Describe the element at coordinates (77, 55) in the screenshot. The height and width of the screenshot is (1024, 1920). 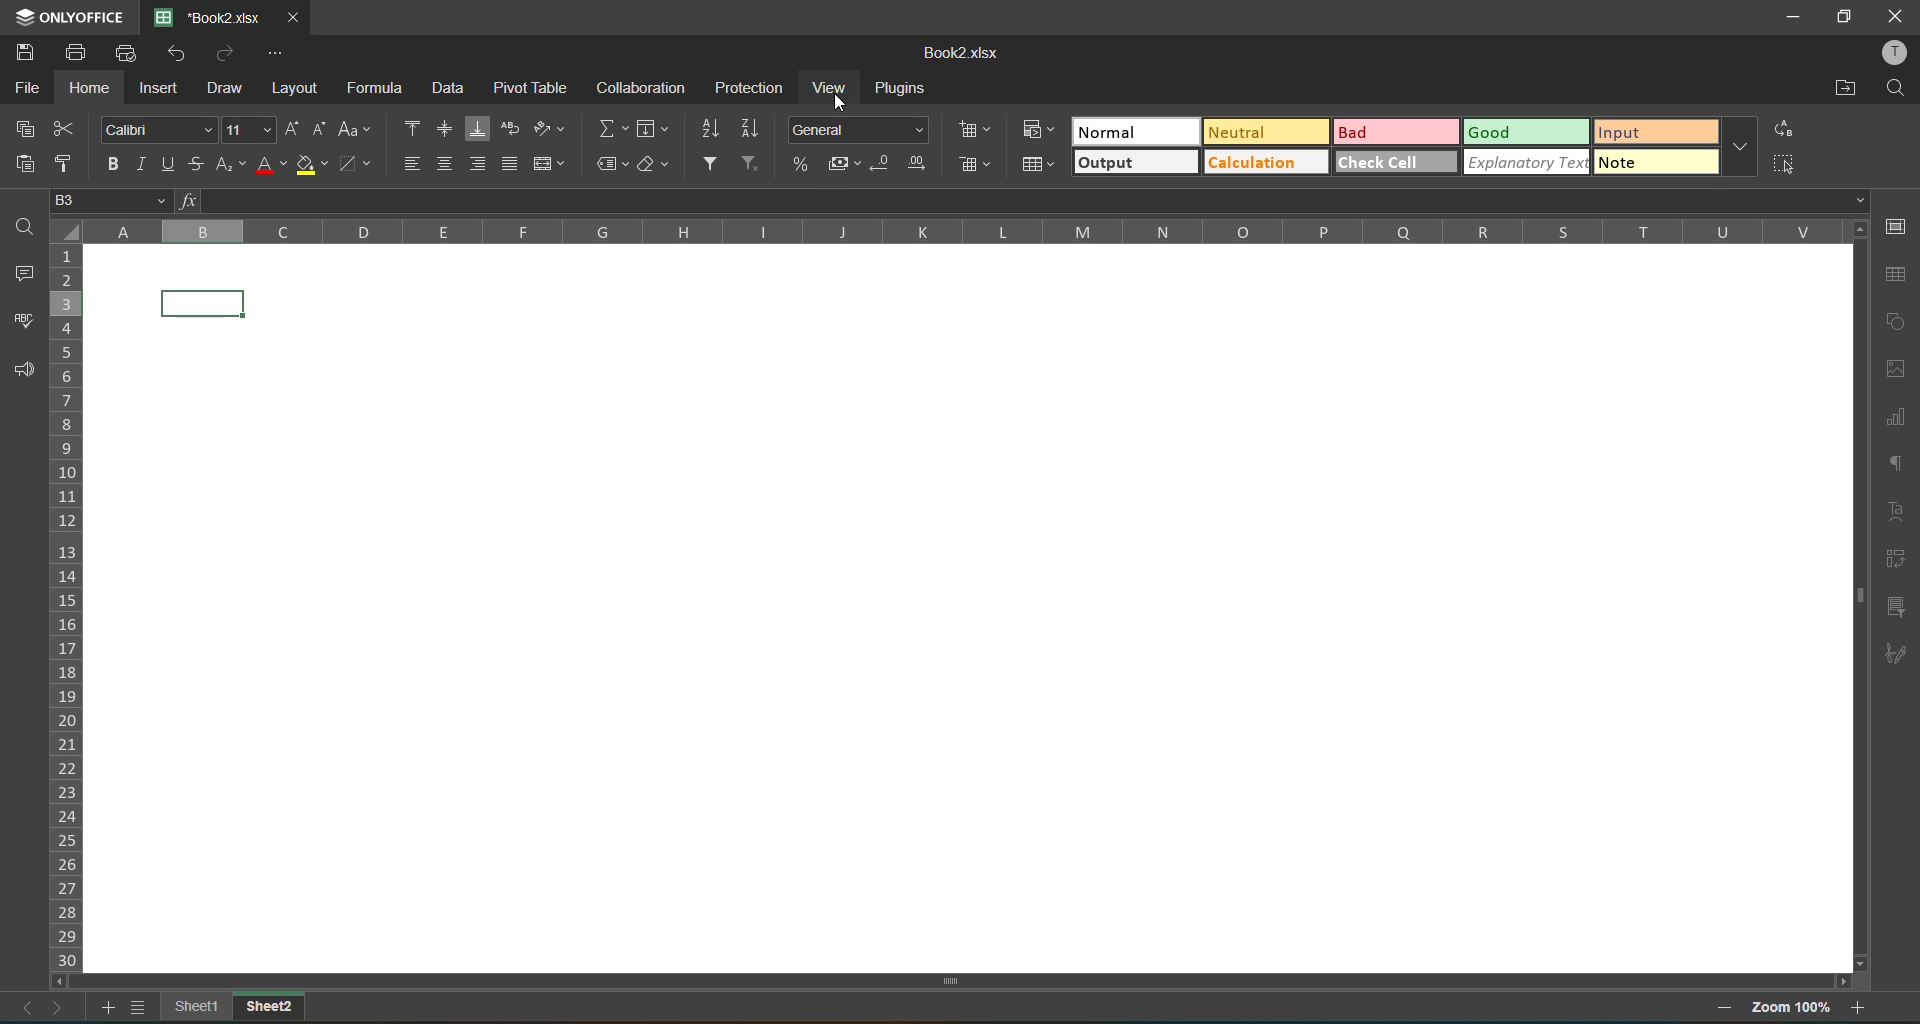
I see `print` at that location.